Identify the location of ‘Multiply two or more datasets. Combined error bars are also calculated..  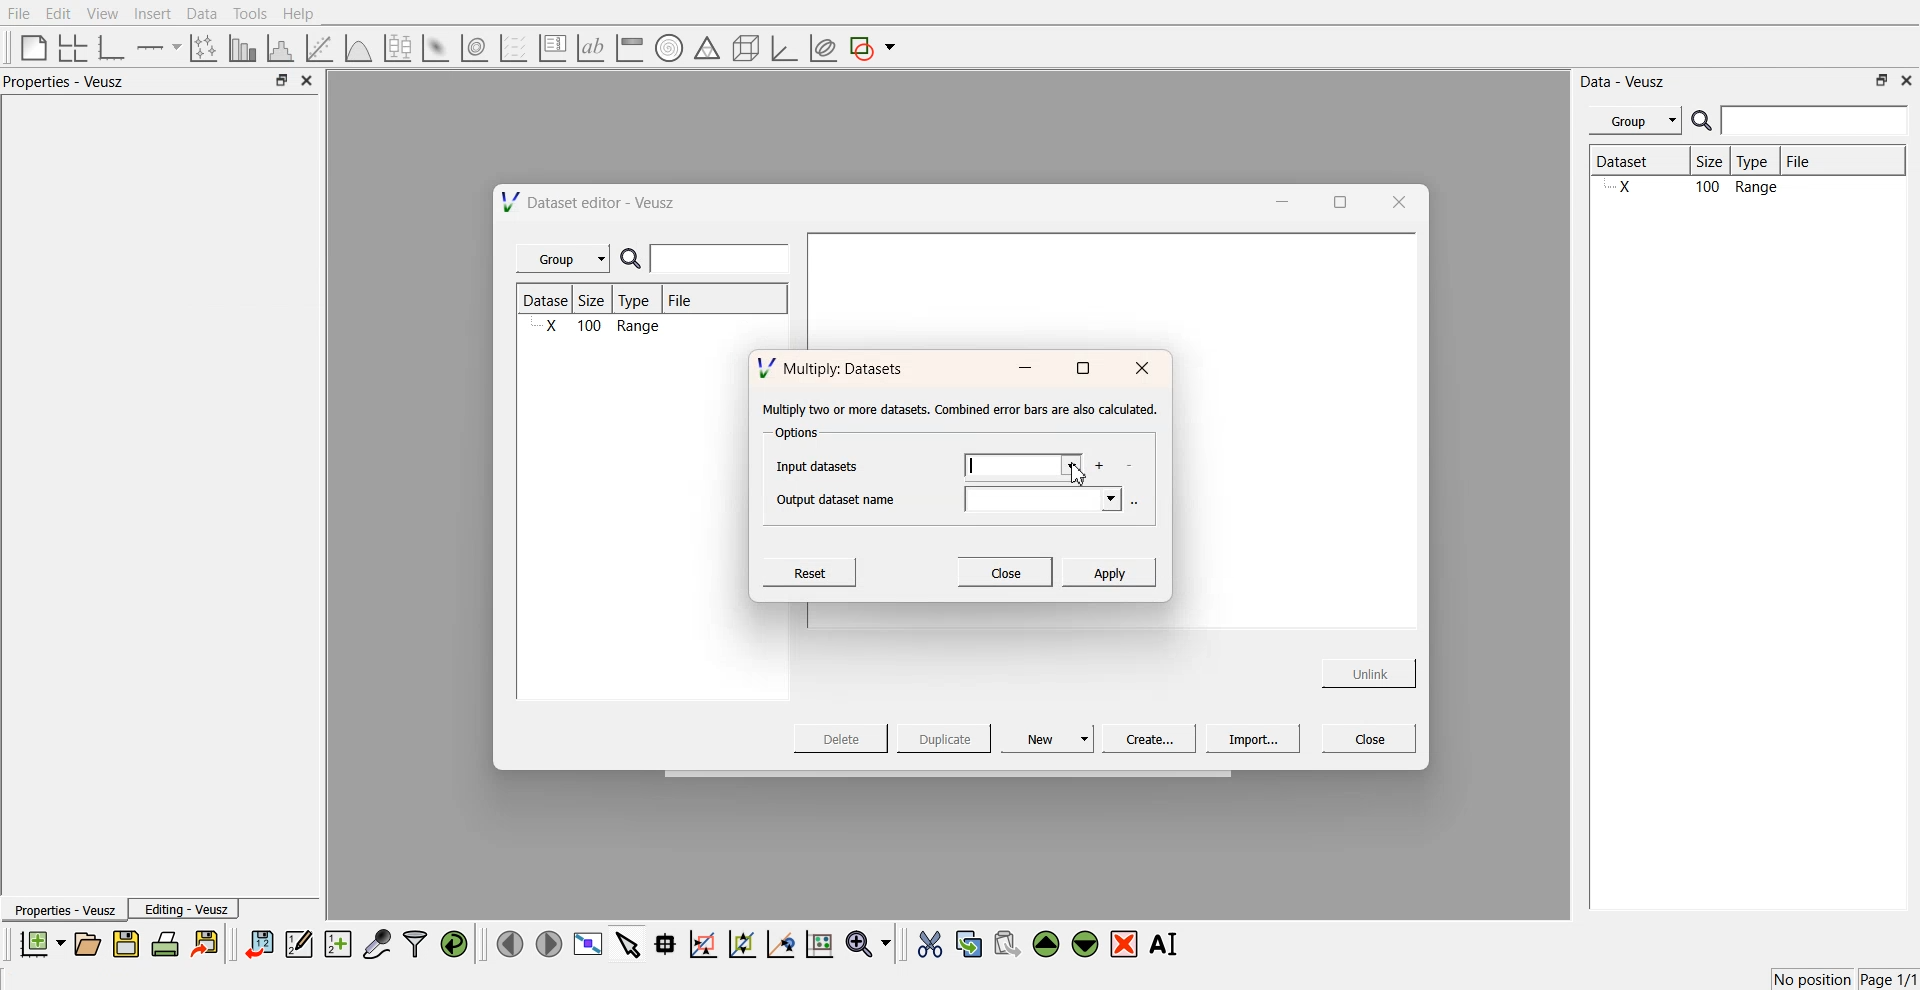
(960, 410).